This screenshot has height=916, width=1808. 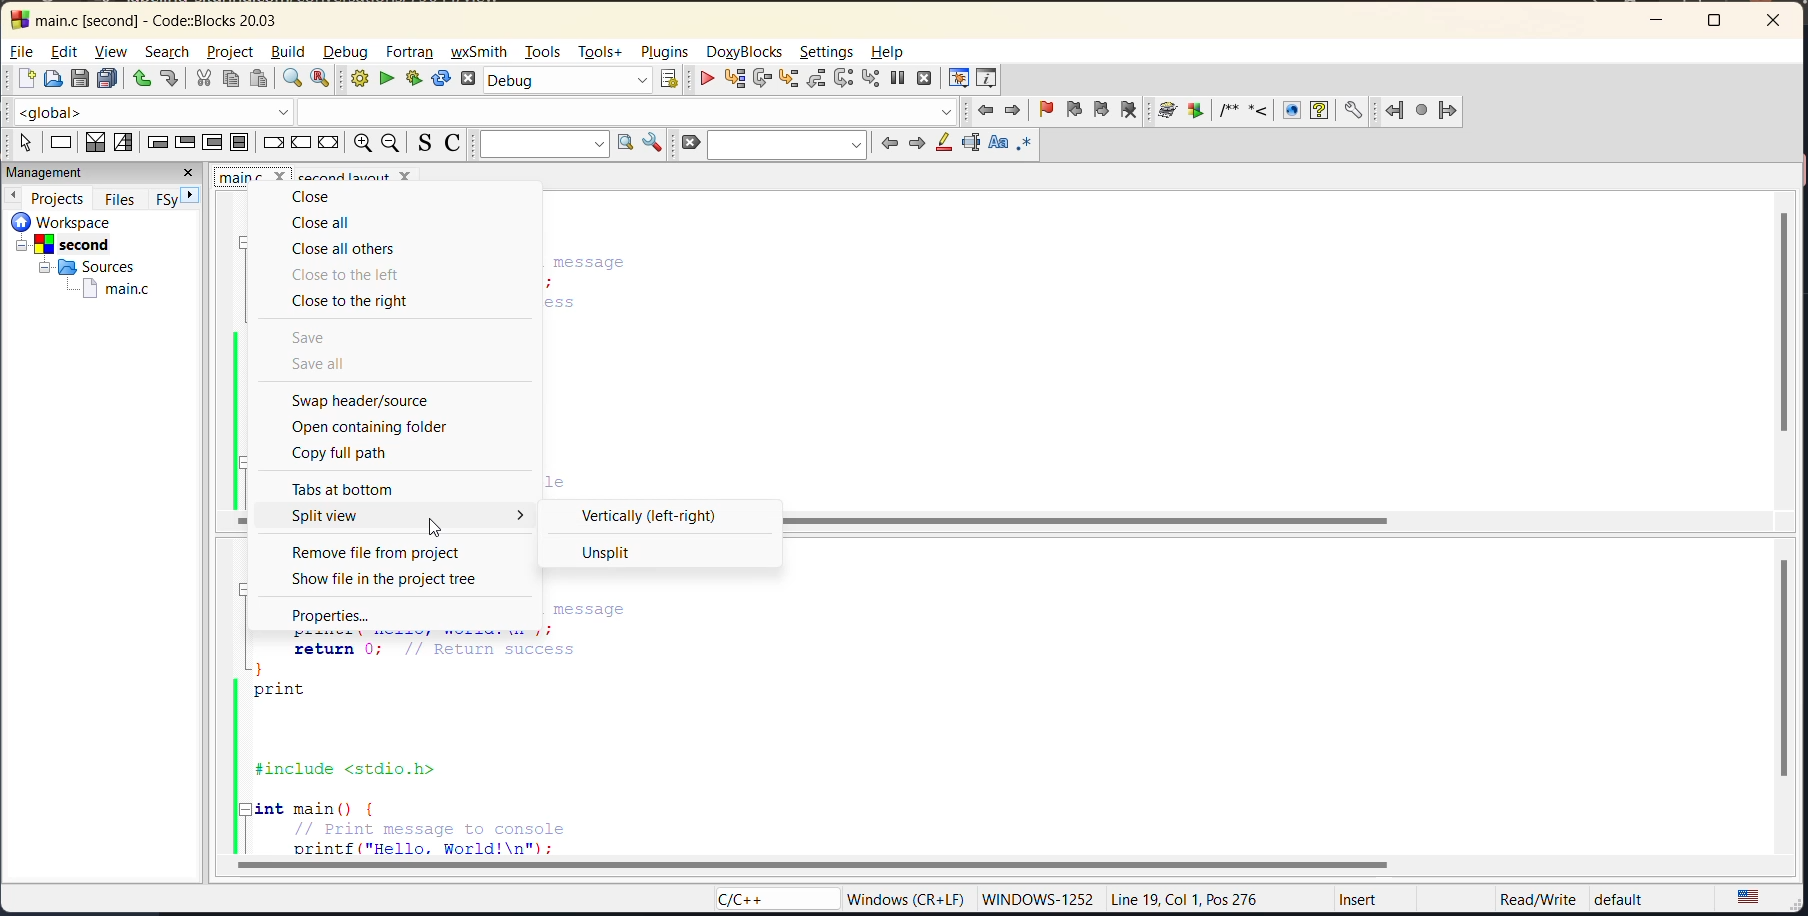 I want to click on FSy, so click(x=166, y=199).